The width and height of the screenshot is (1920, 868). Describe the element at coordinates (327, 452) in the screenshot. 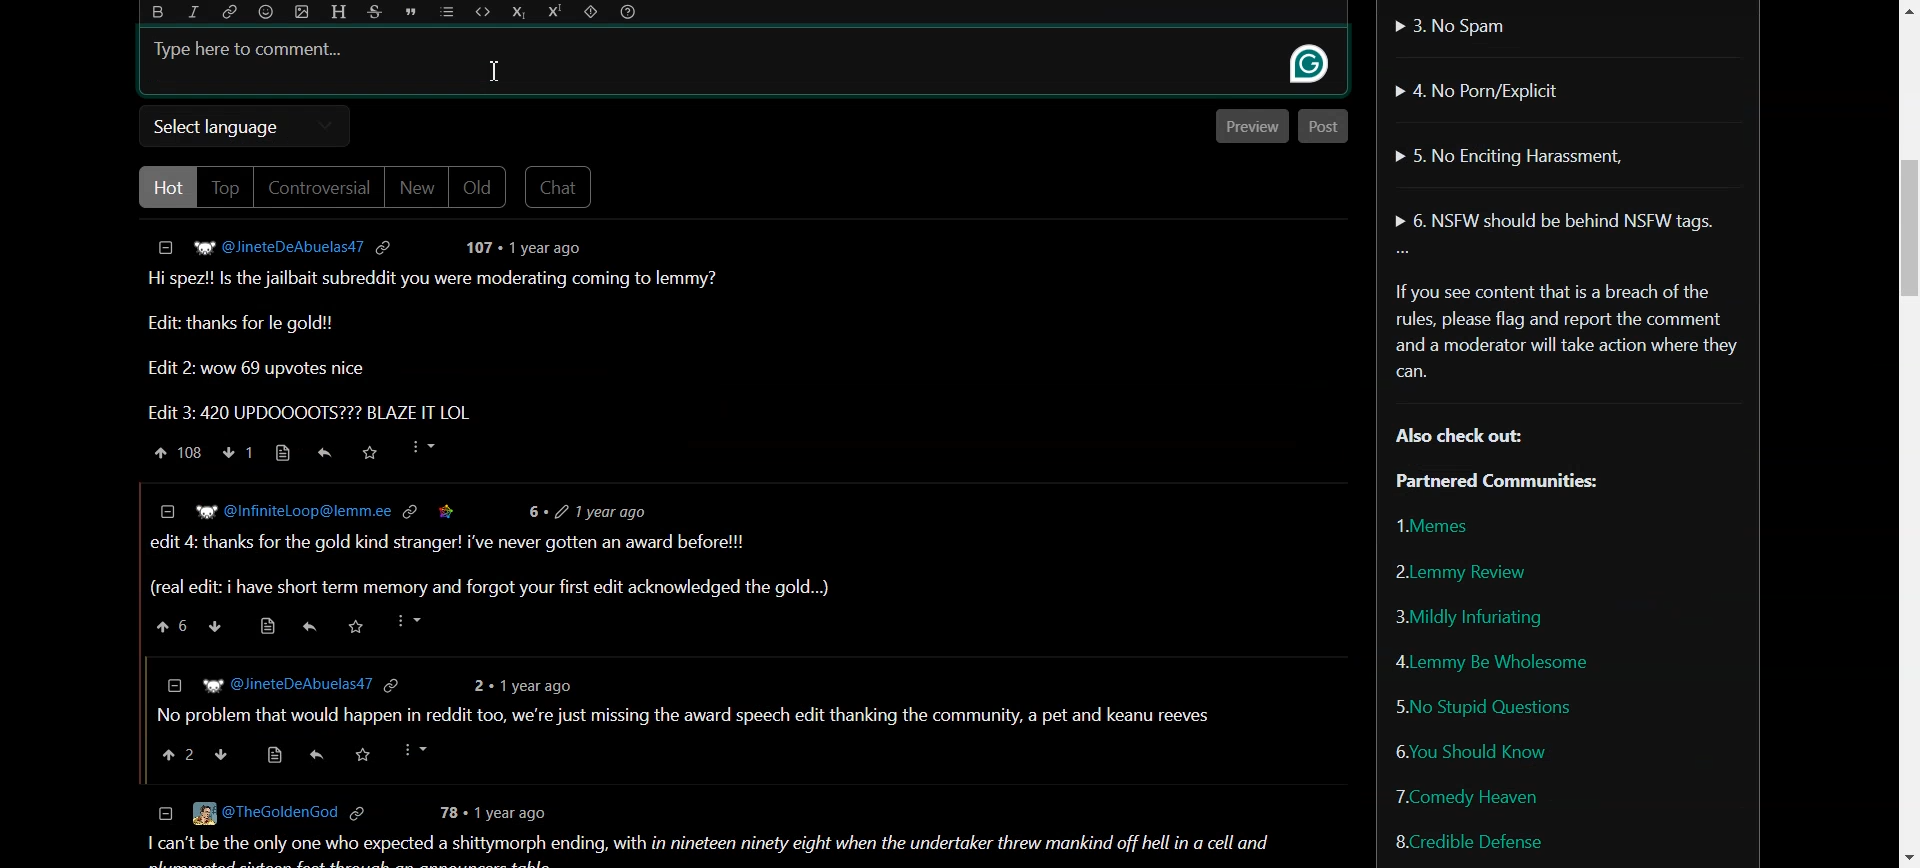

I see `Reply` at that location.